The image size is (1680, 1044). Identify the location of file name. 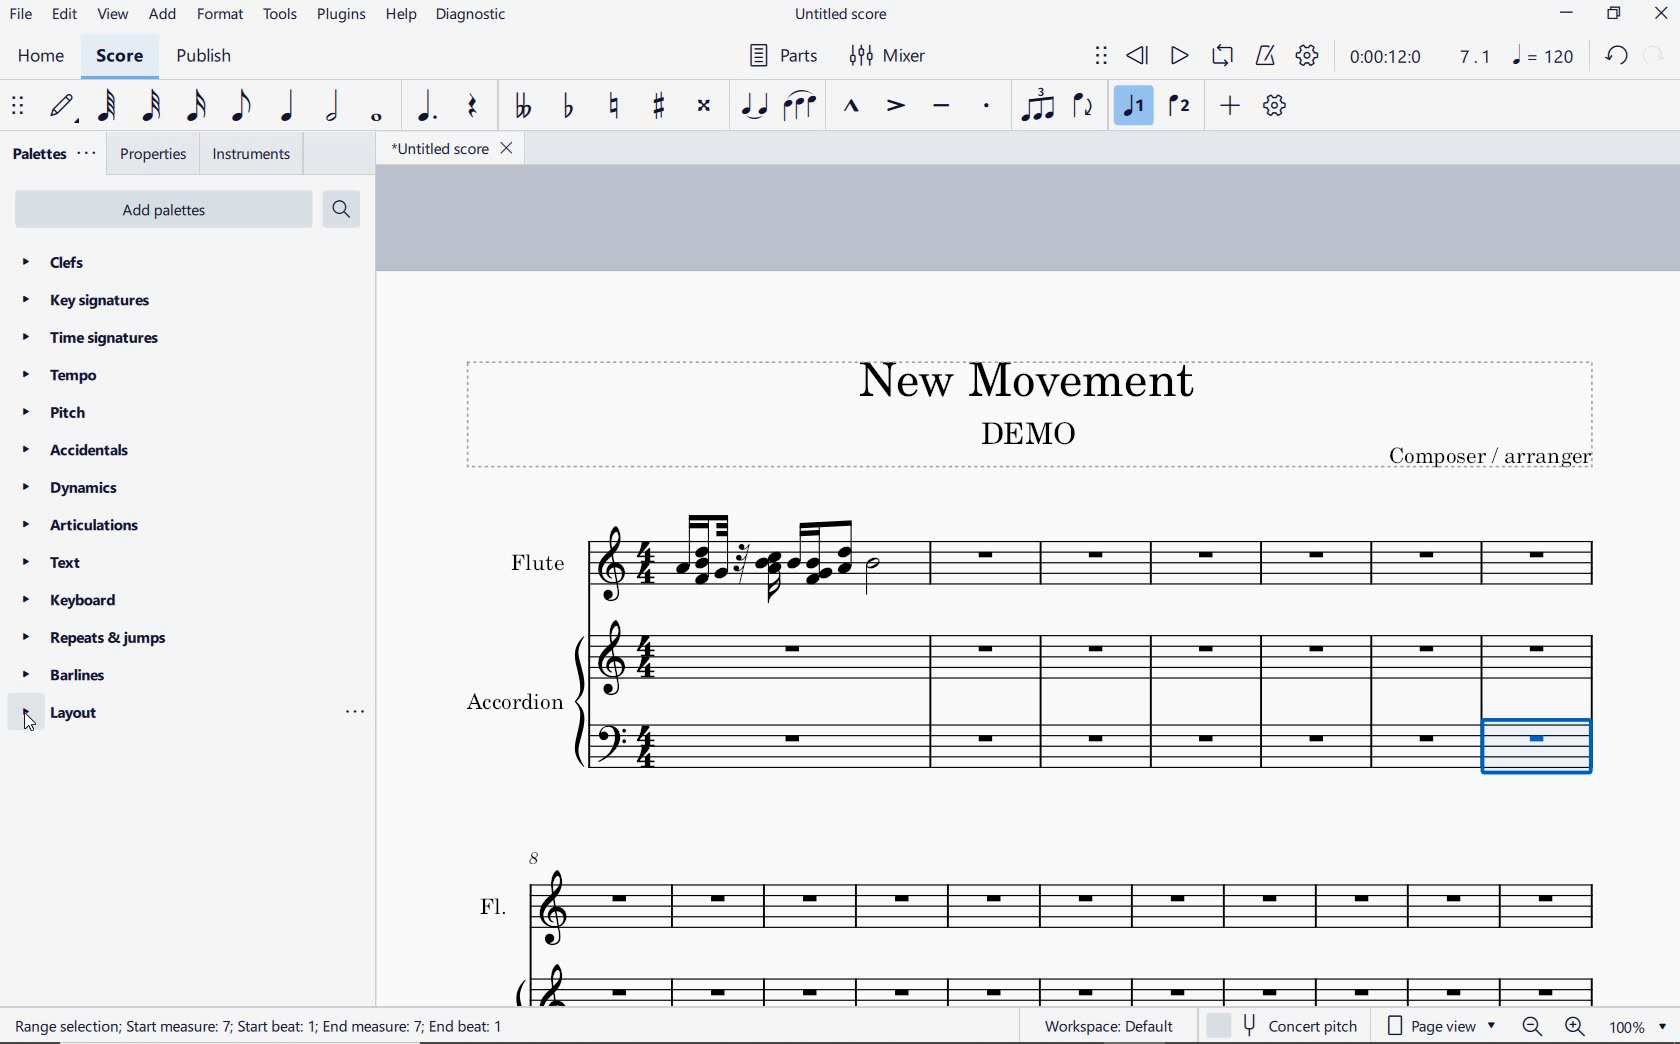
(844, 15).